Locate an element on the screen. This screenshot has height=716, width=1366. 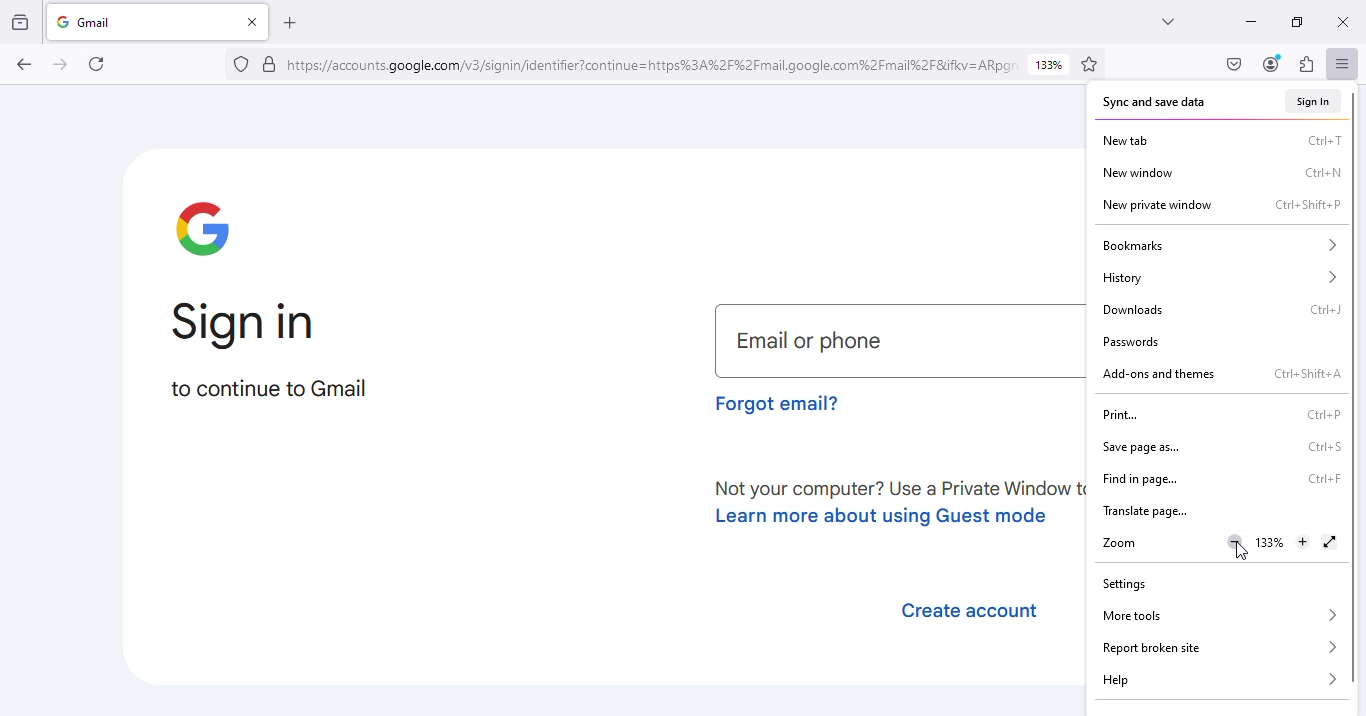
shortcut for find in page is located at coordinates (1323, 479).